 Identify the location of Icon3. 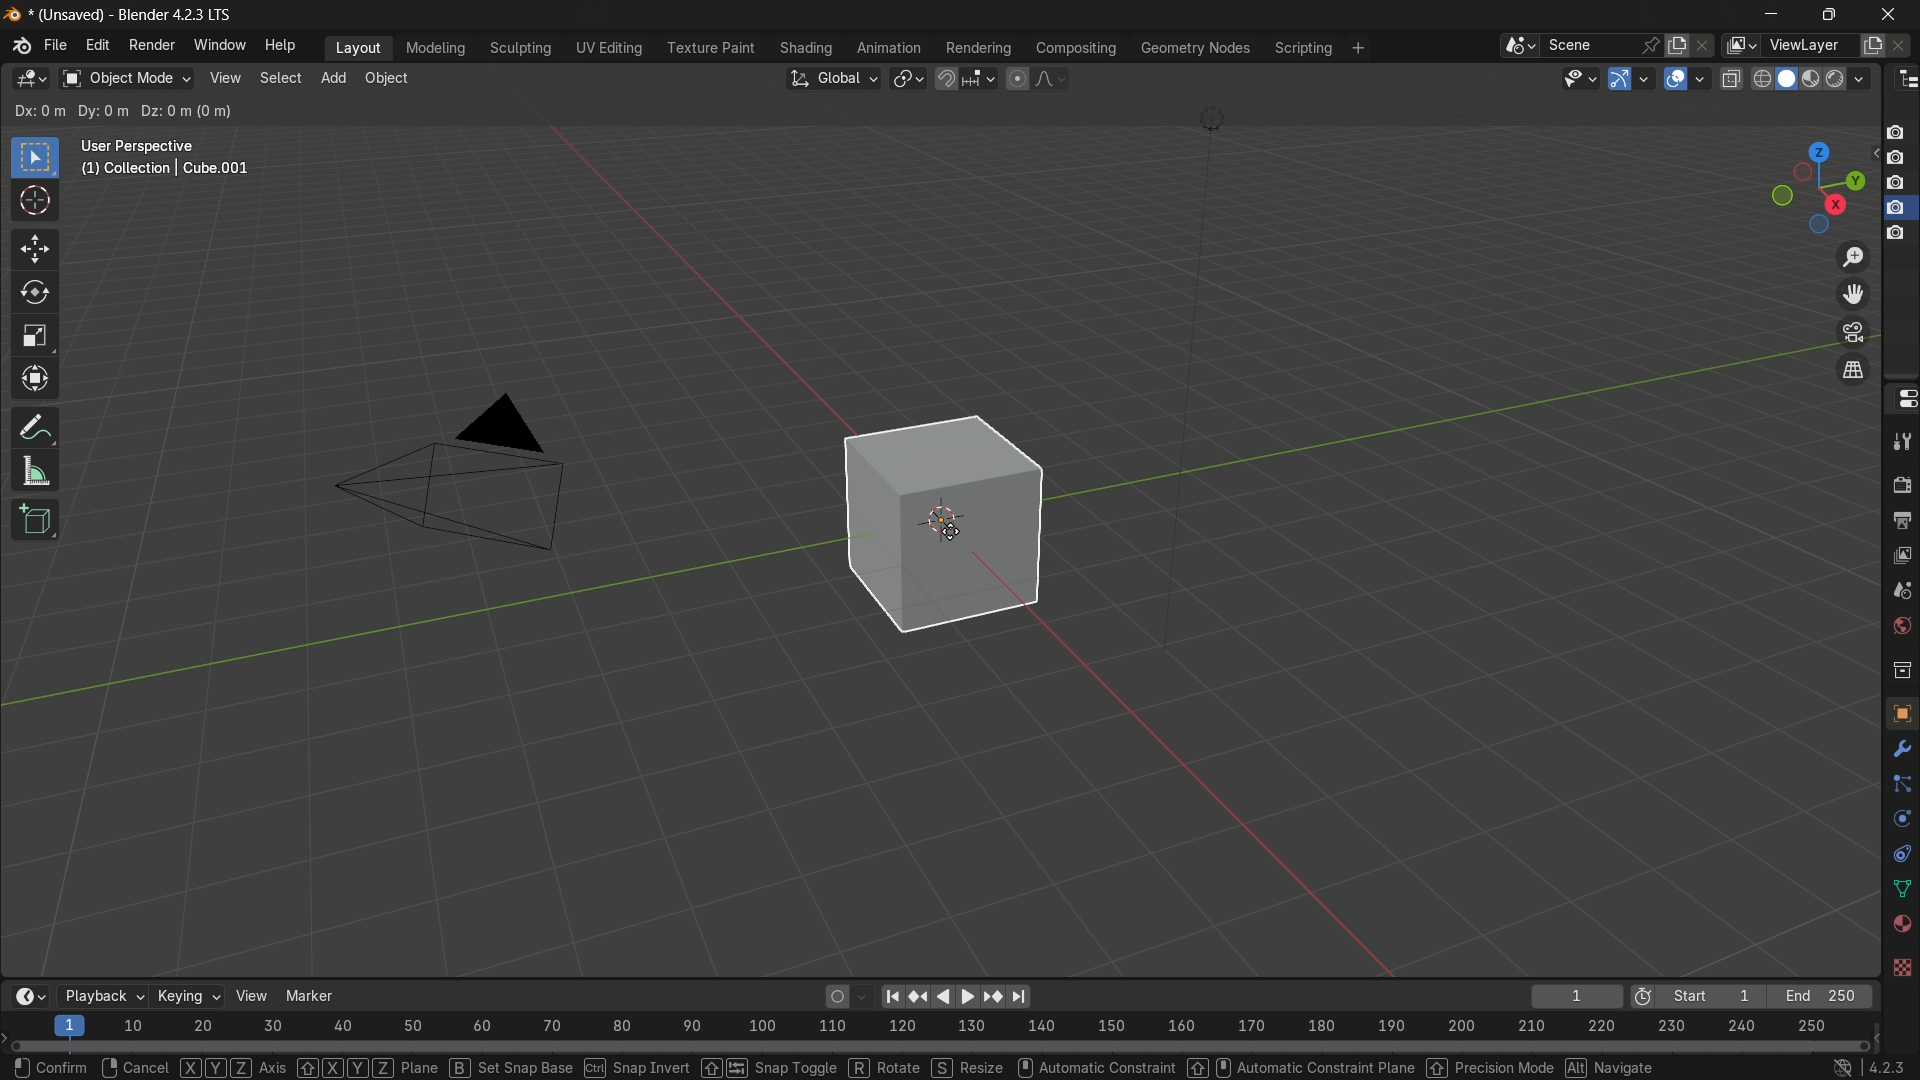
(1900, 184).